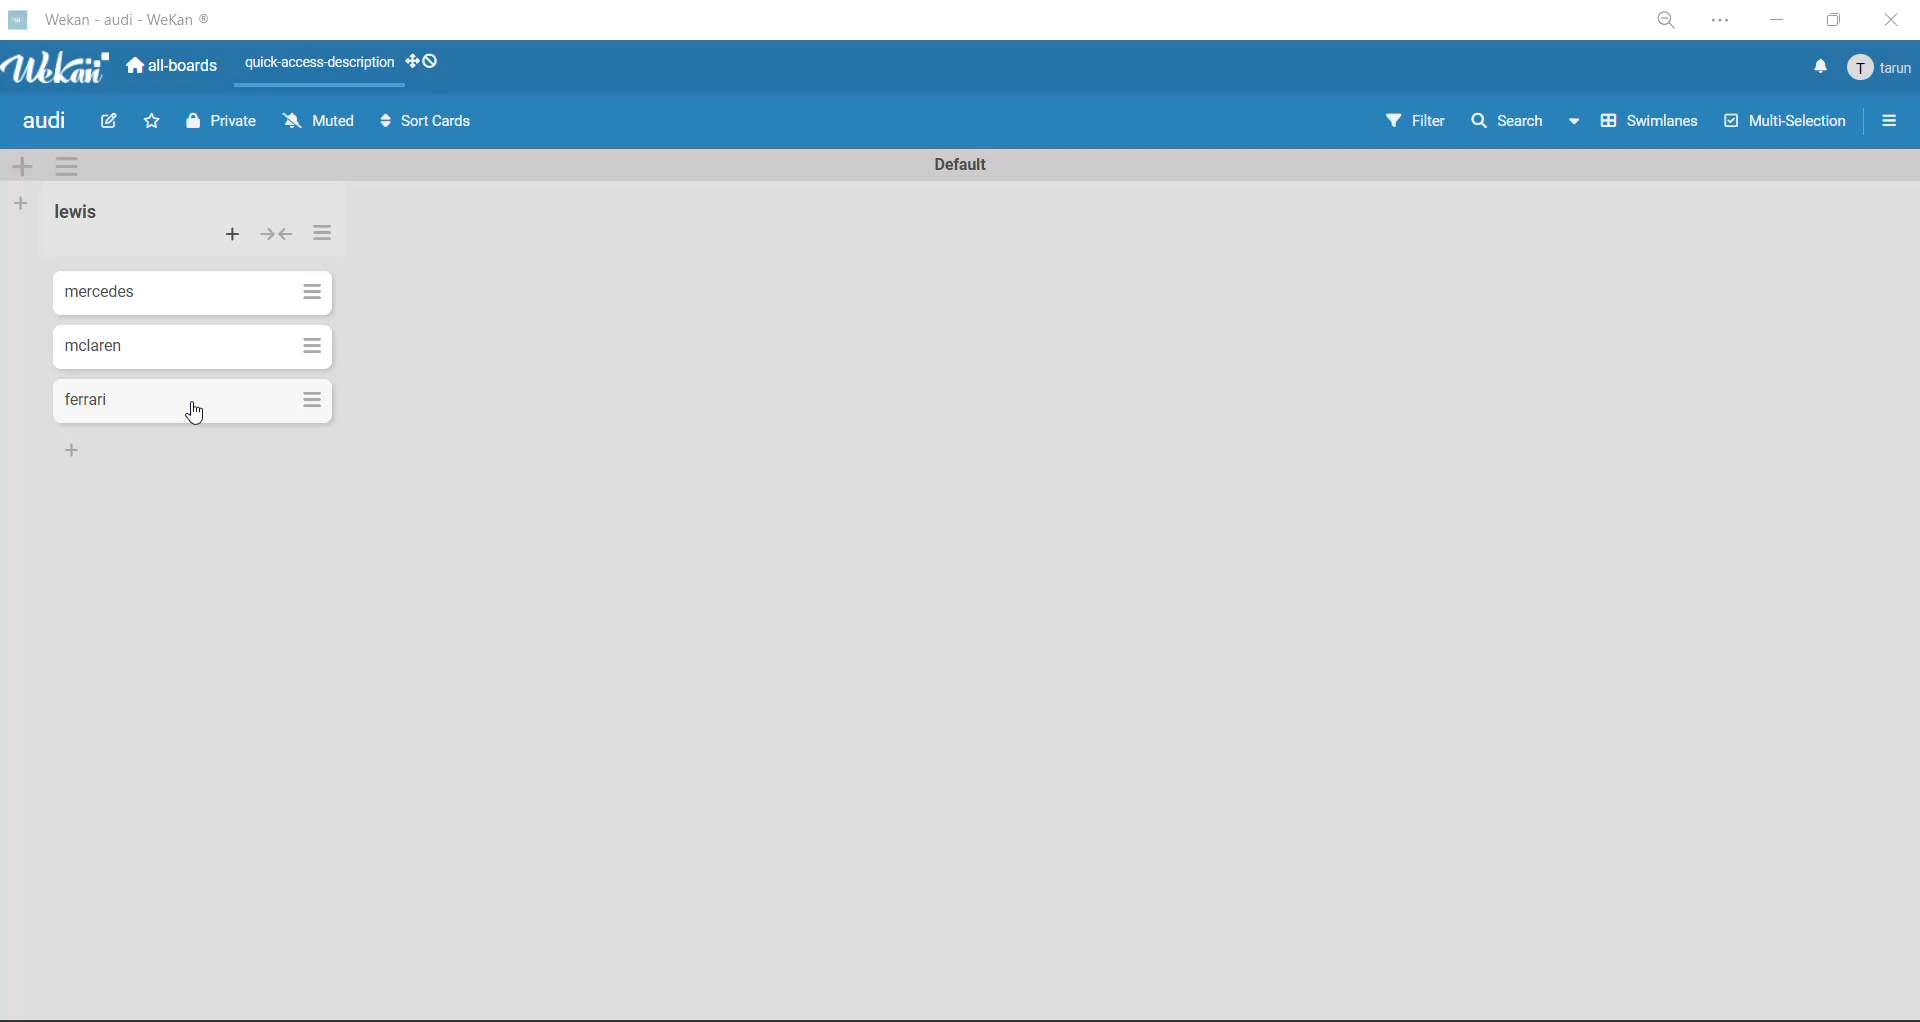 The height and width of the screenshot is (1022, 1920). Describe the element at coordinates (234, 236) in the screenshot. I see `add card` at that location.